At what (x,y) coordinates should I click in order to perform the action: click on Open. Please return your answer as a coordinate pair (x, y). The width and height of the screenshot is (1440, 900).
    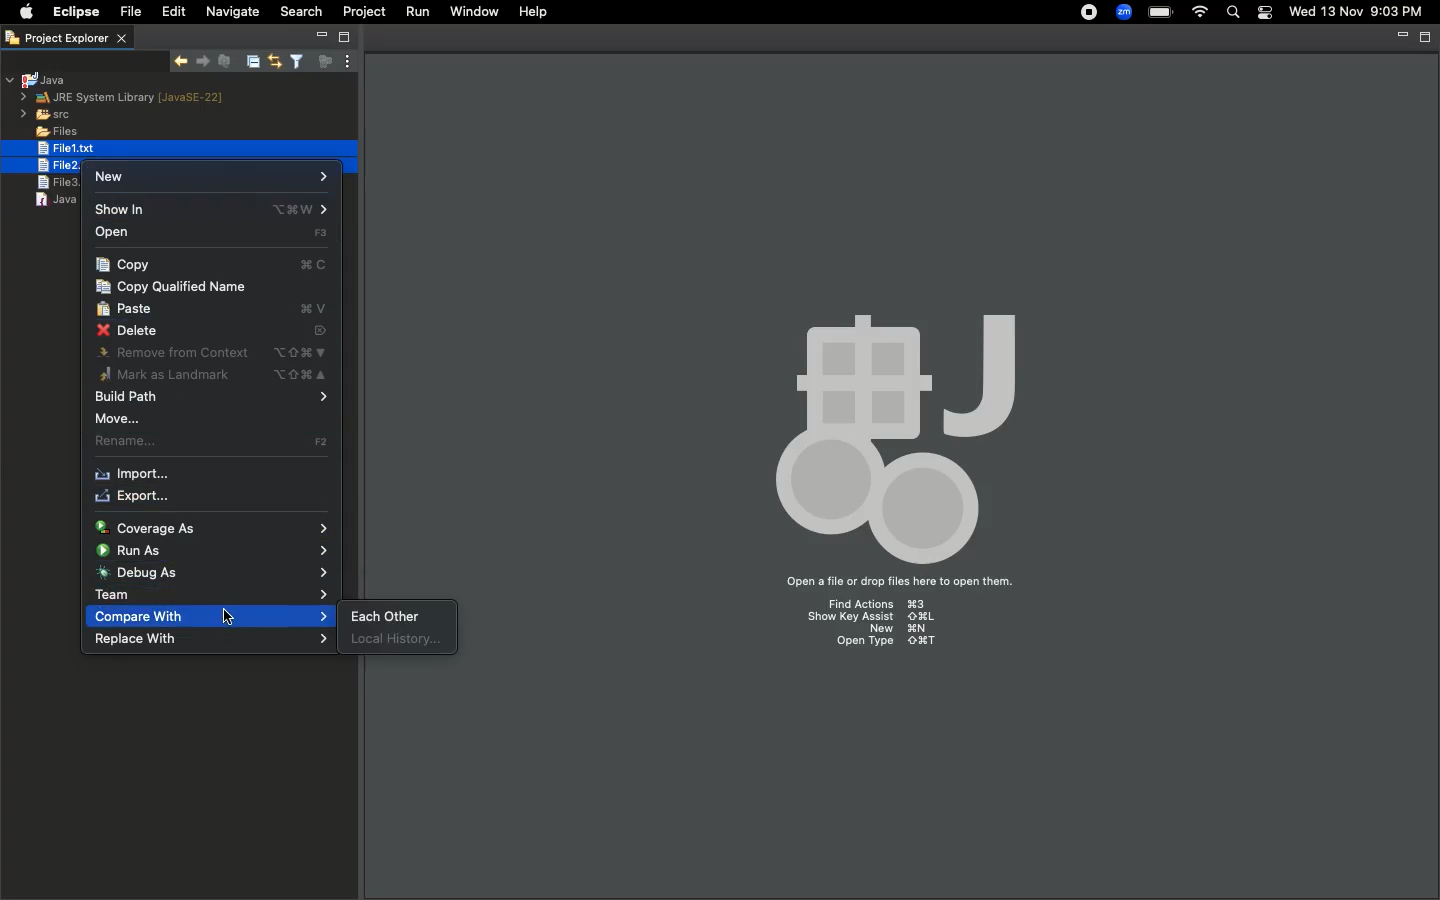
    Looking at the image, I should click on (214, 232).